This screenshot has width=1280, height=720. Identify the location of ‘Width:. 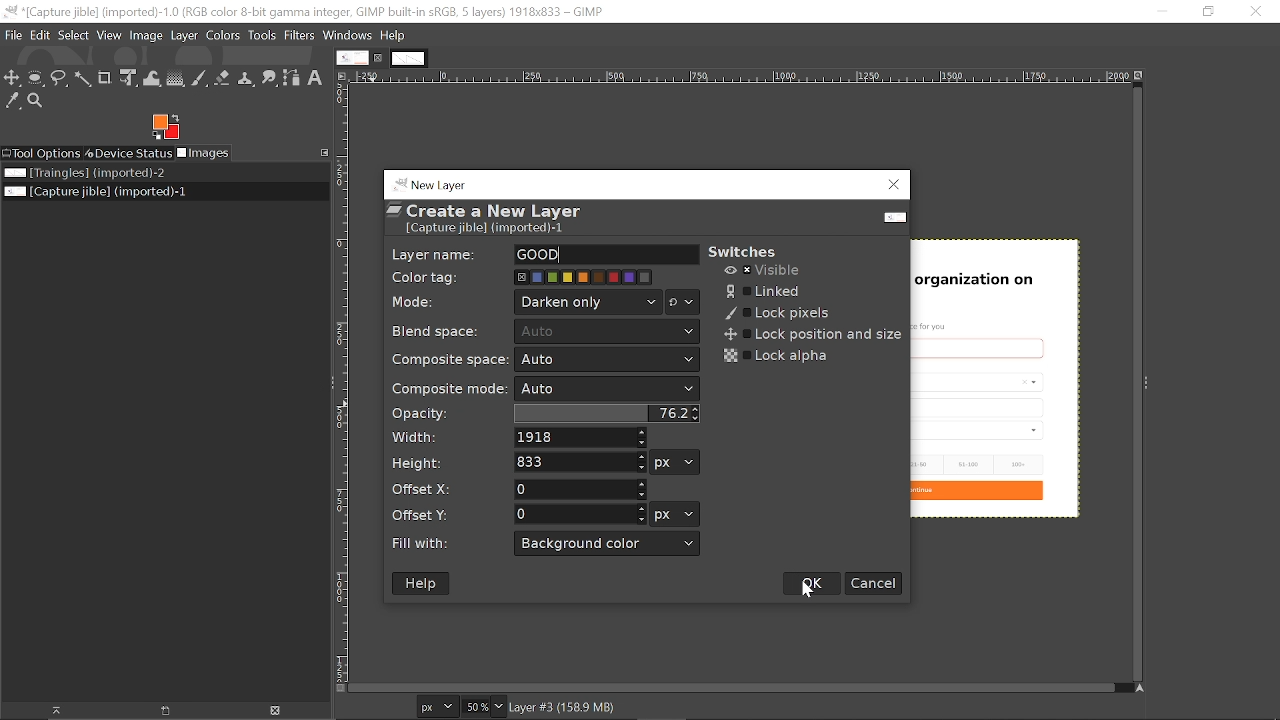
(418, 437).